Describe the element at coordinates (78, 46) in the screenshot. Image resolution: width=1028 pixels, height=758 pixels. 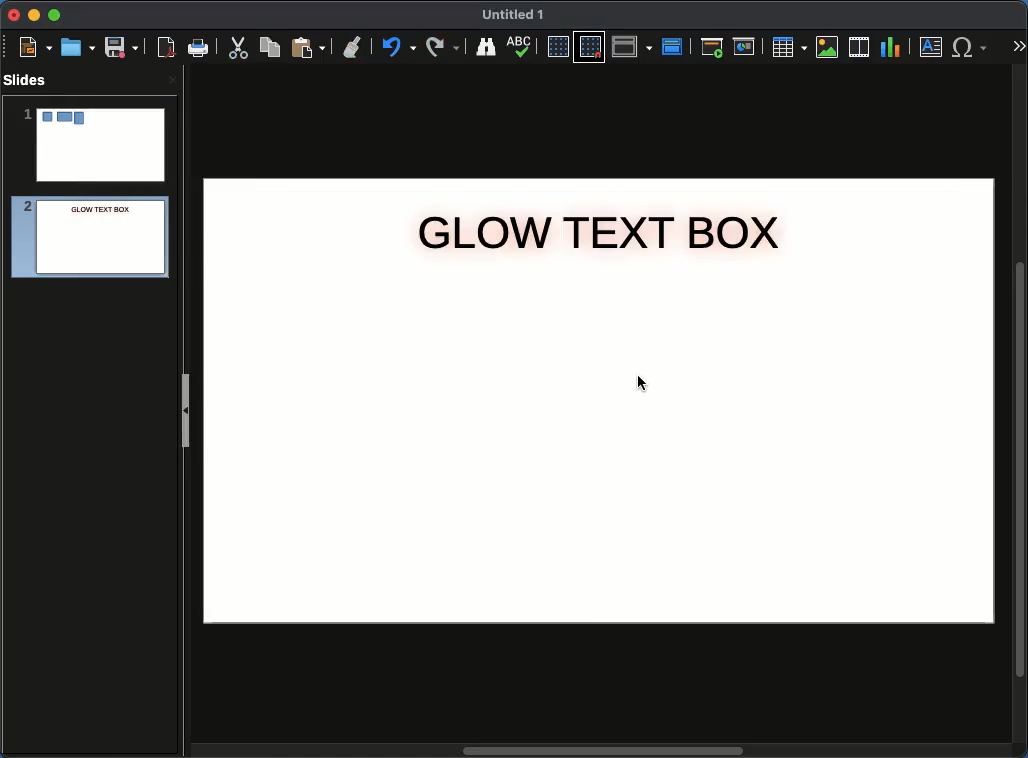
I see `Ope` at that location.